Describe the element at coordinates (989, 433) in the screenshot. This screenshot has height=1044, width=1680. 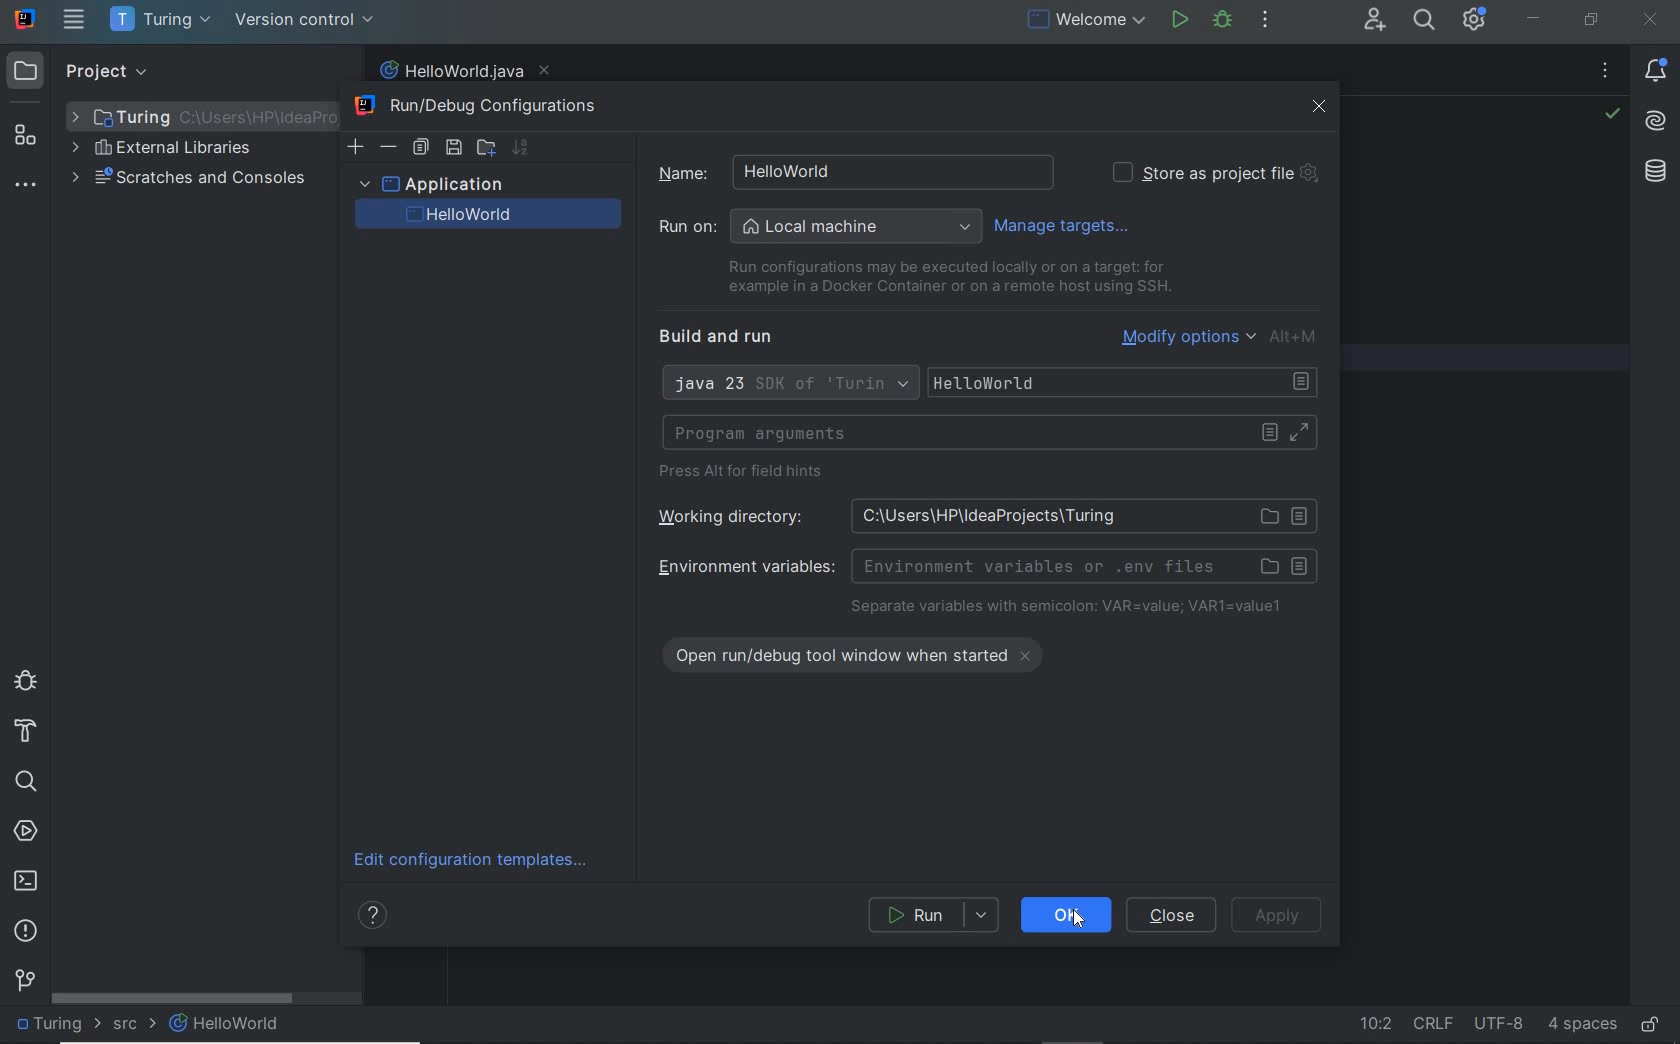
I see `program arguments` at that location.